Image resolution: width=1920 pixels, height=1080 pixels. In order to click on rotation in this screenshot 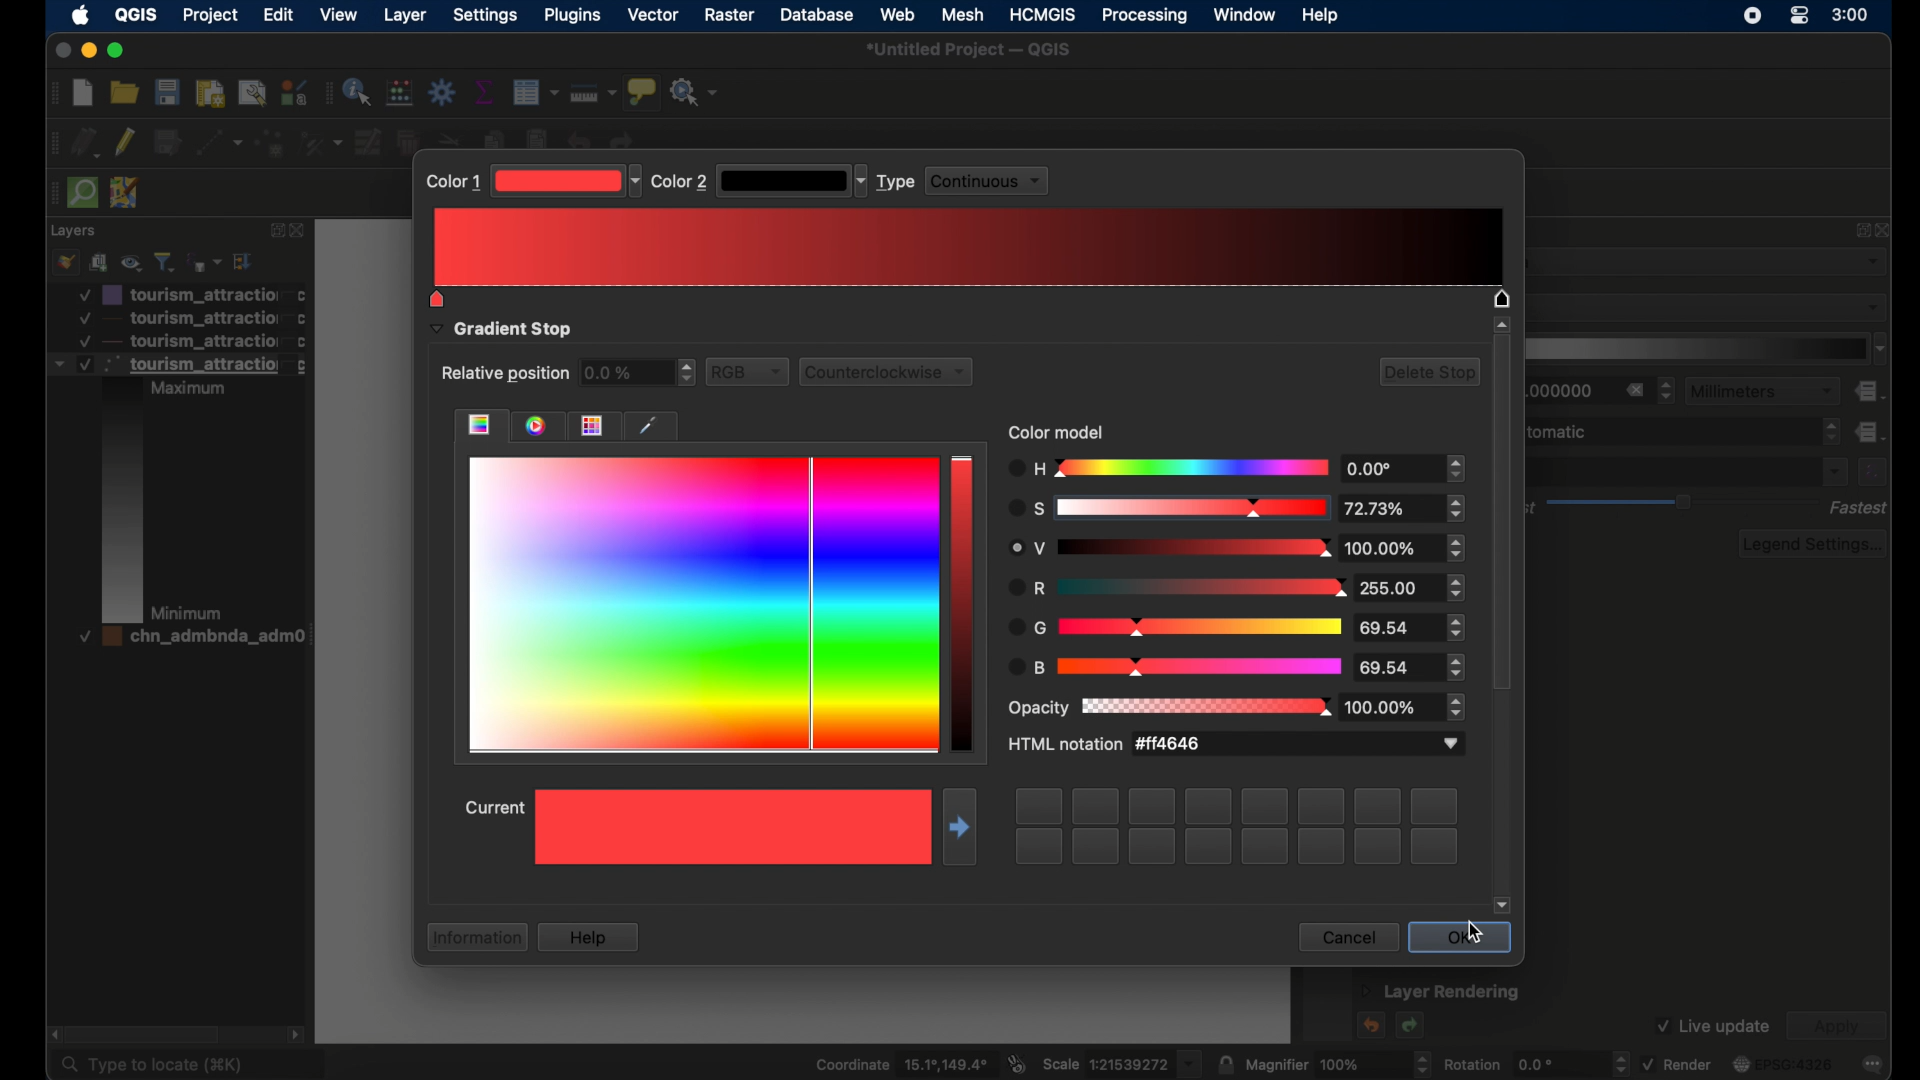, I will do `click(1533, 1063)`.